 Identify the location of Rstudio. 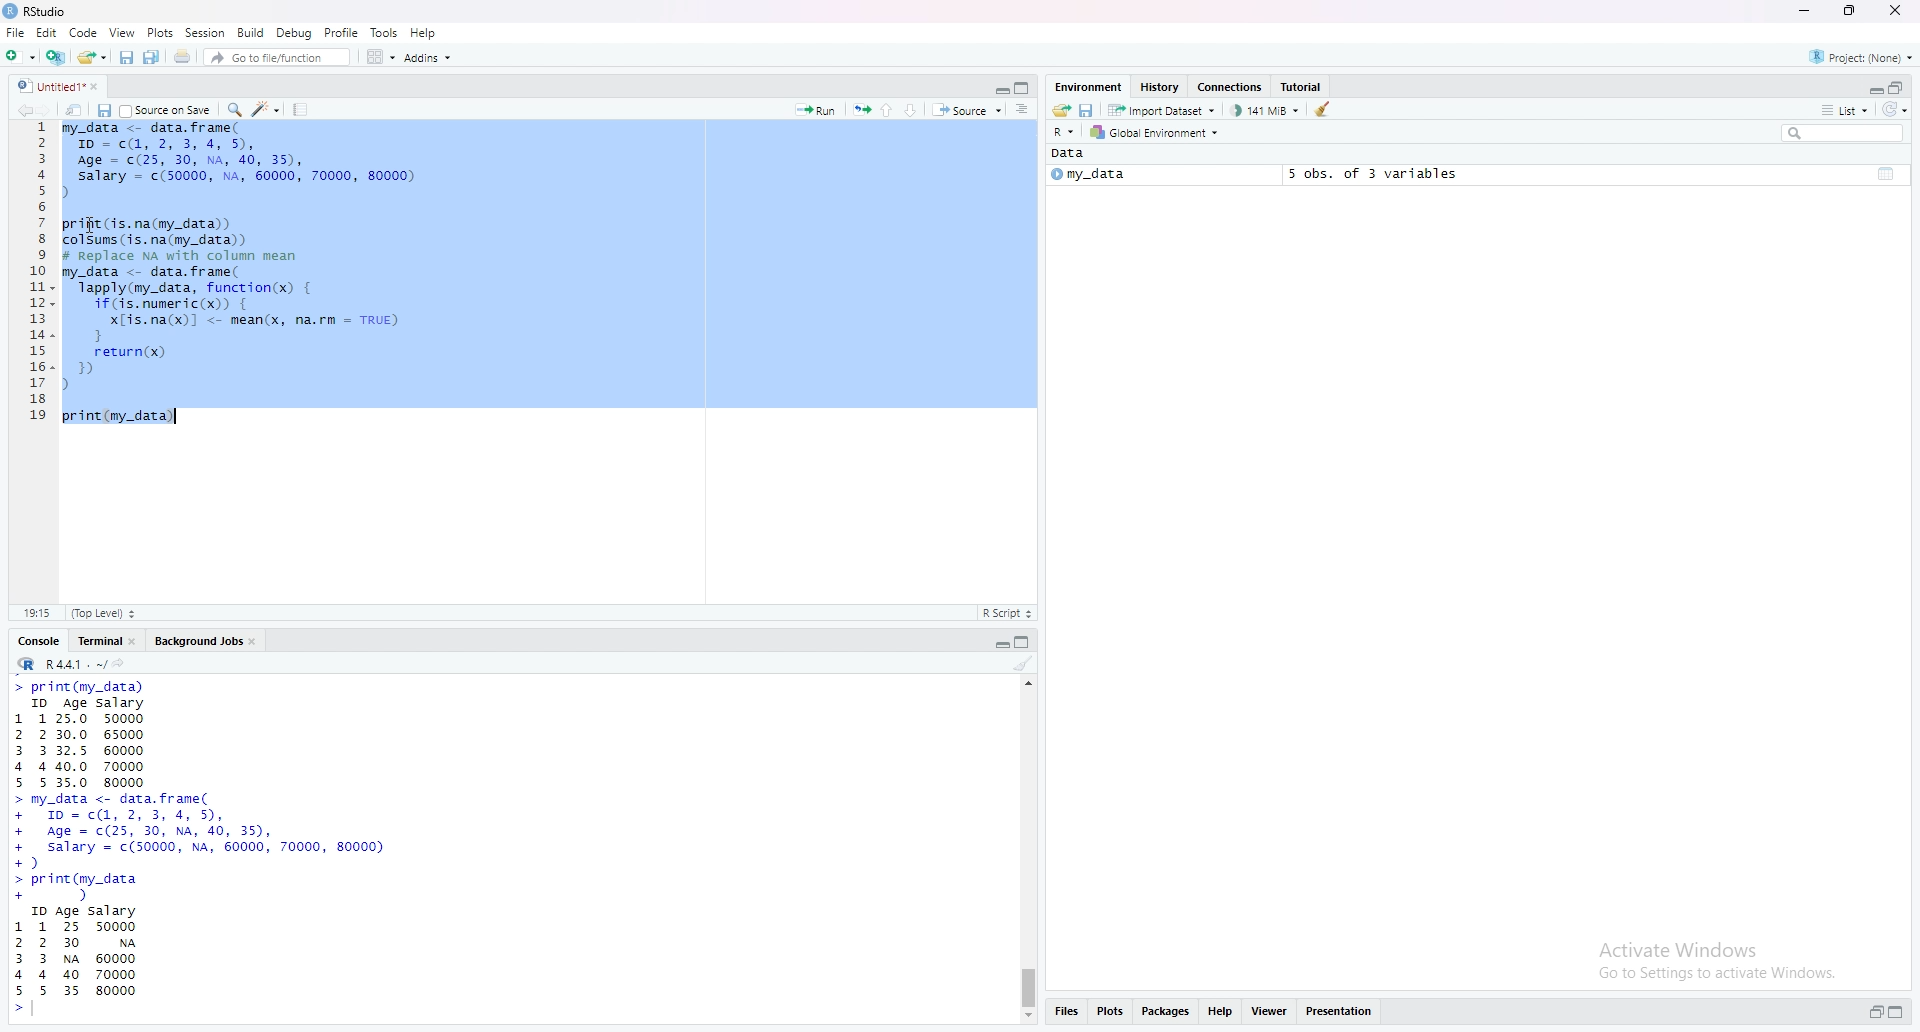
(37, 11).